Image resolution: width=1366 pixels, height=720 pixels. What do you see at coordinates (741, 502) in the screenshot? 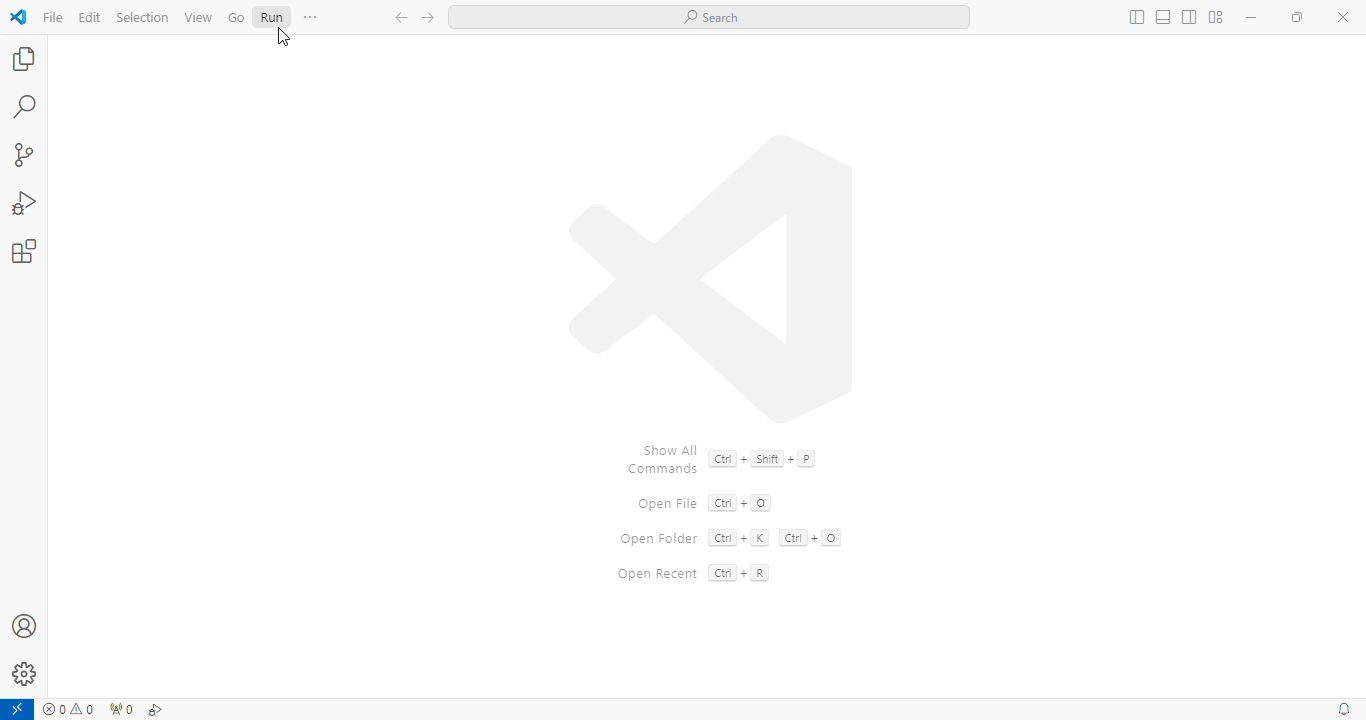
I see `Ctrl+O` at bounding box center [741, 502].